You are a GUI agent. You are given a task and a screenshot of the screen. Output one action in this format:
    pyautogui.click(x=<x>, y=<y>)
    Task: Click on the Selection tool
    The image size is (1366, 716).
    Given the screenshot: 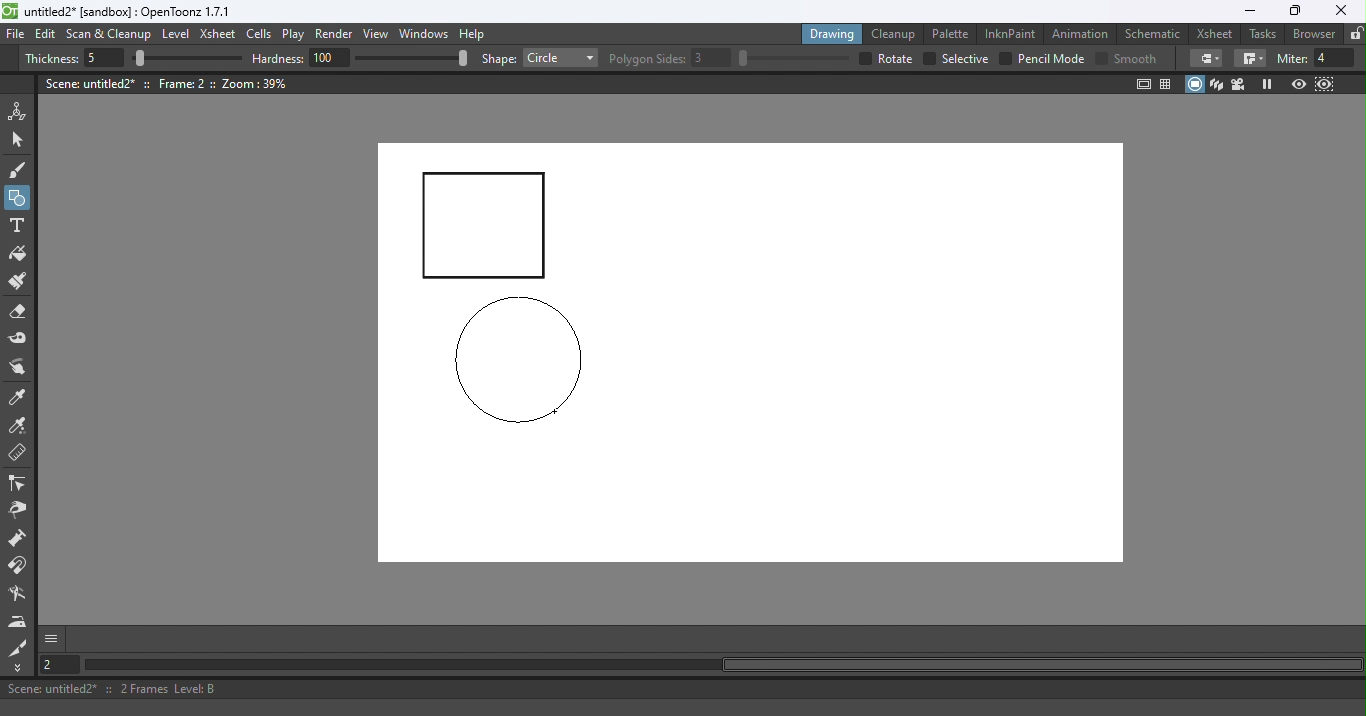 What is the action you would take?
    pyautogui.click(x=21, y=139)
    